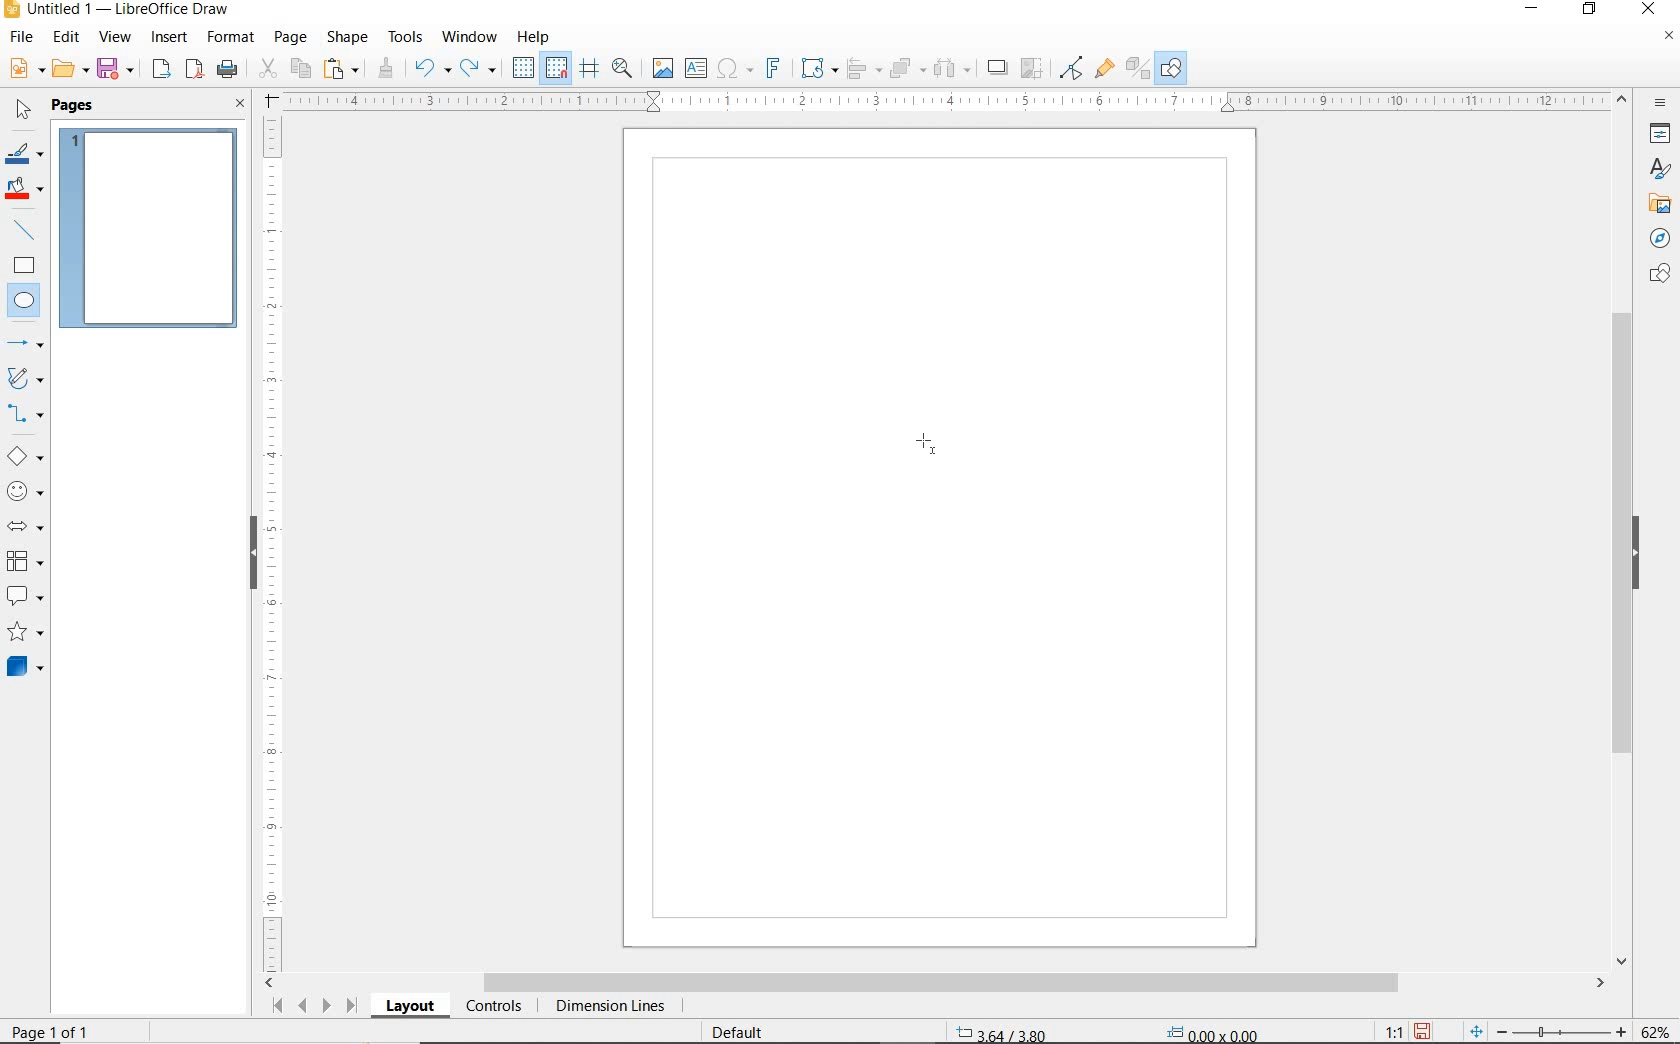  I want to click on PRINT, so click(228, 69).